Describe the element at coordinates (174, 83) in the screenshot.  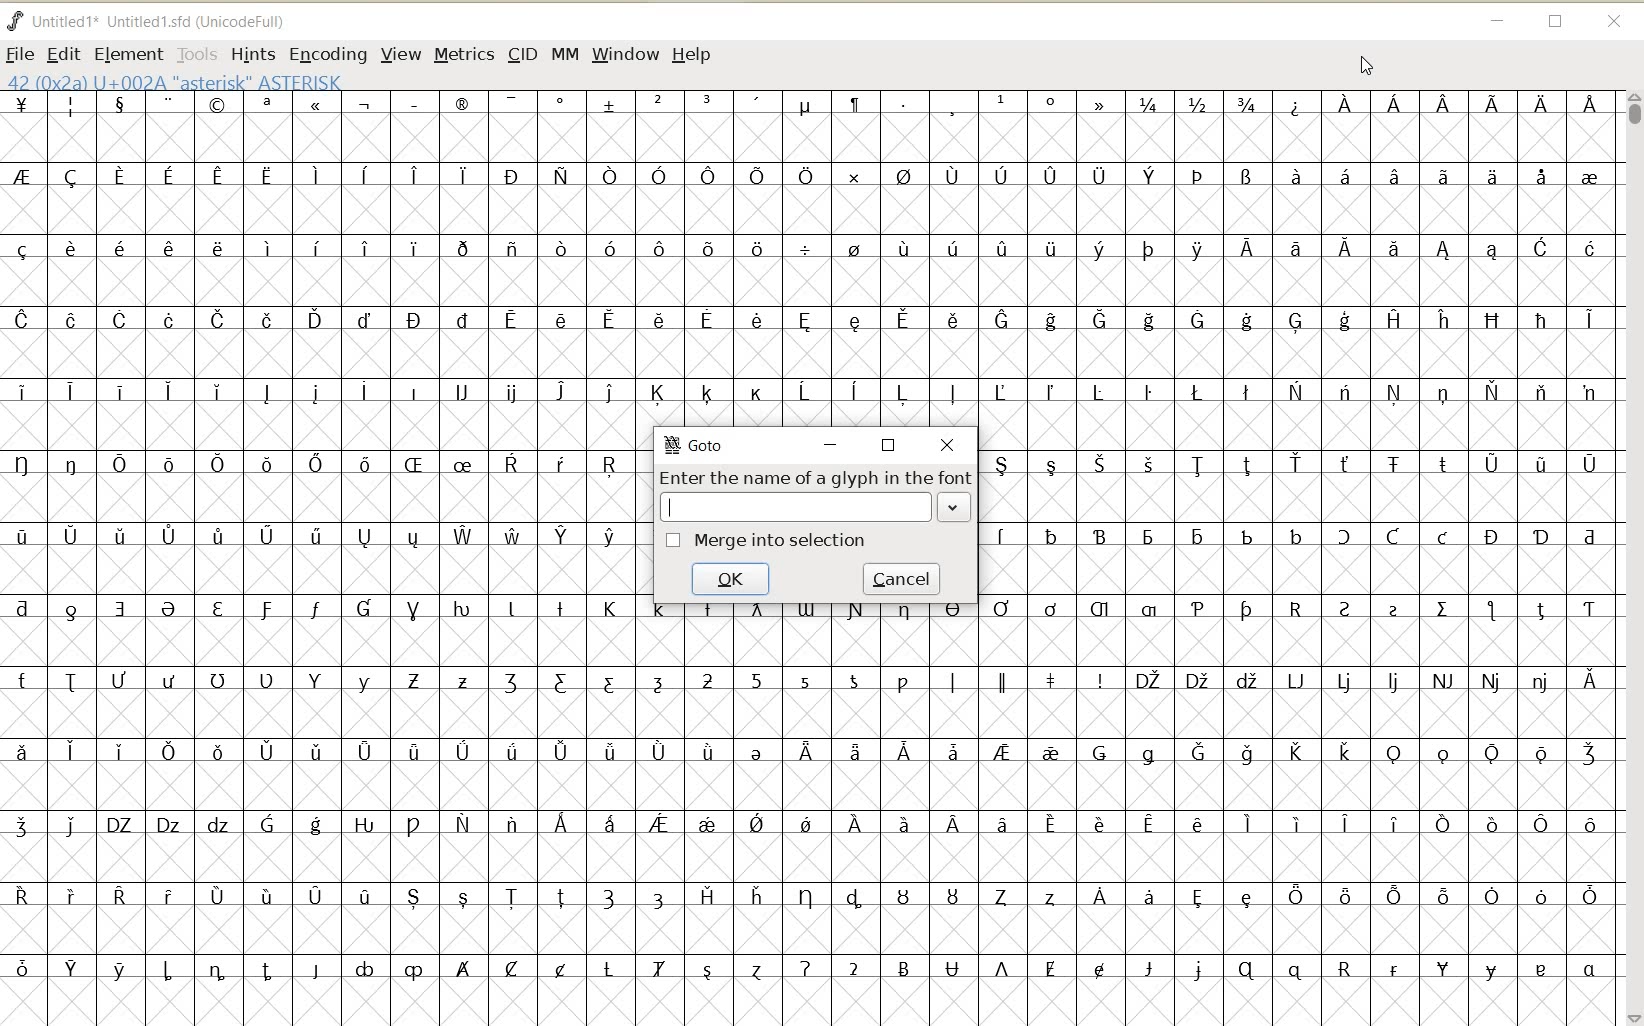
I see `42 (0x2A) U+002A "Asterisk" ASTERISK` at that location.